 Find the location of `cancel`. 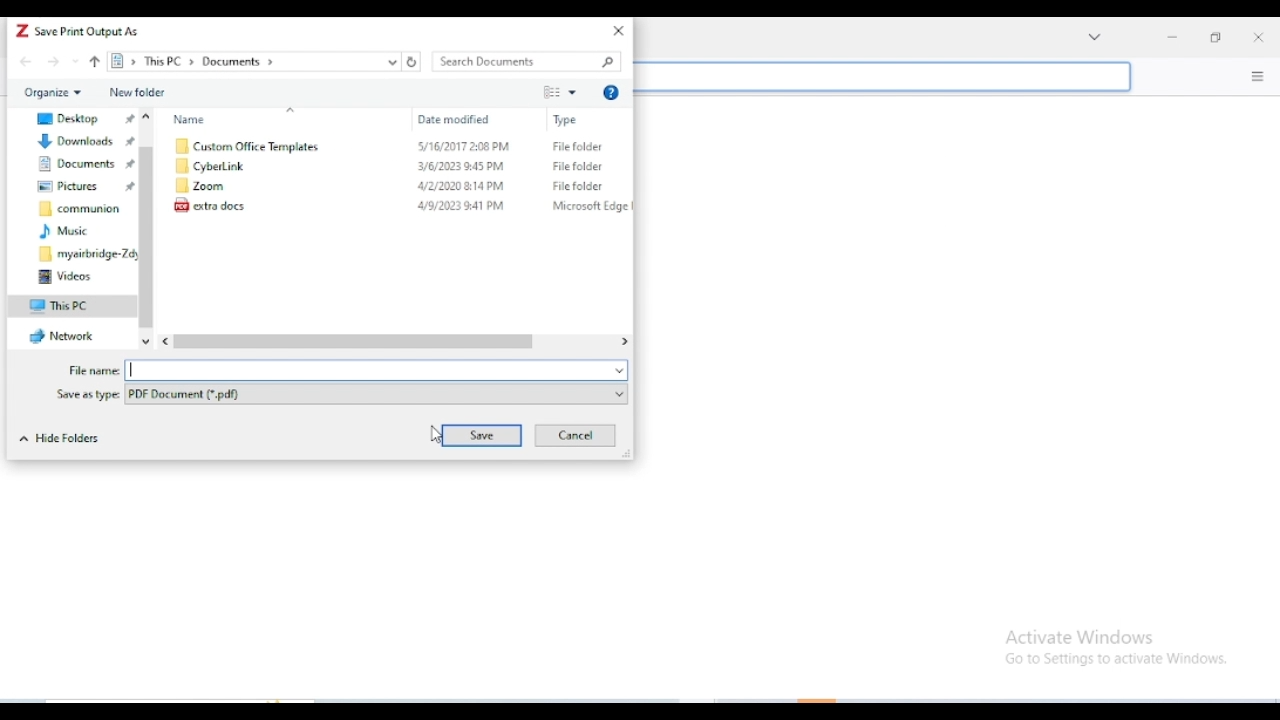

cancel is located at coordinates (576, 435).